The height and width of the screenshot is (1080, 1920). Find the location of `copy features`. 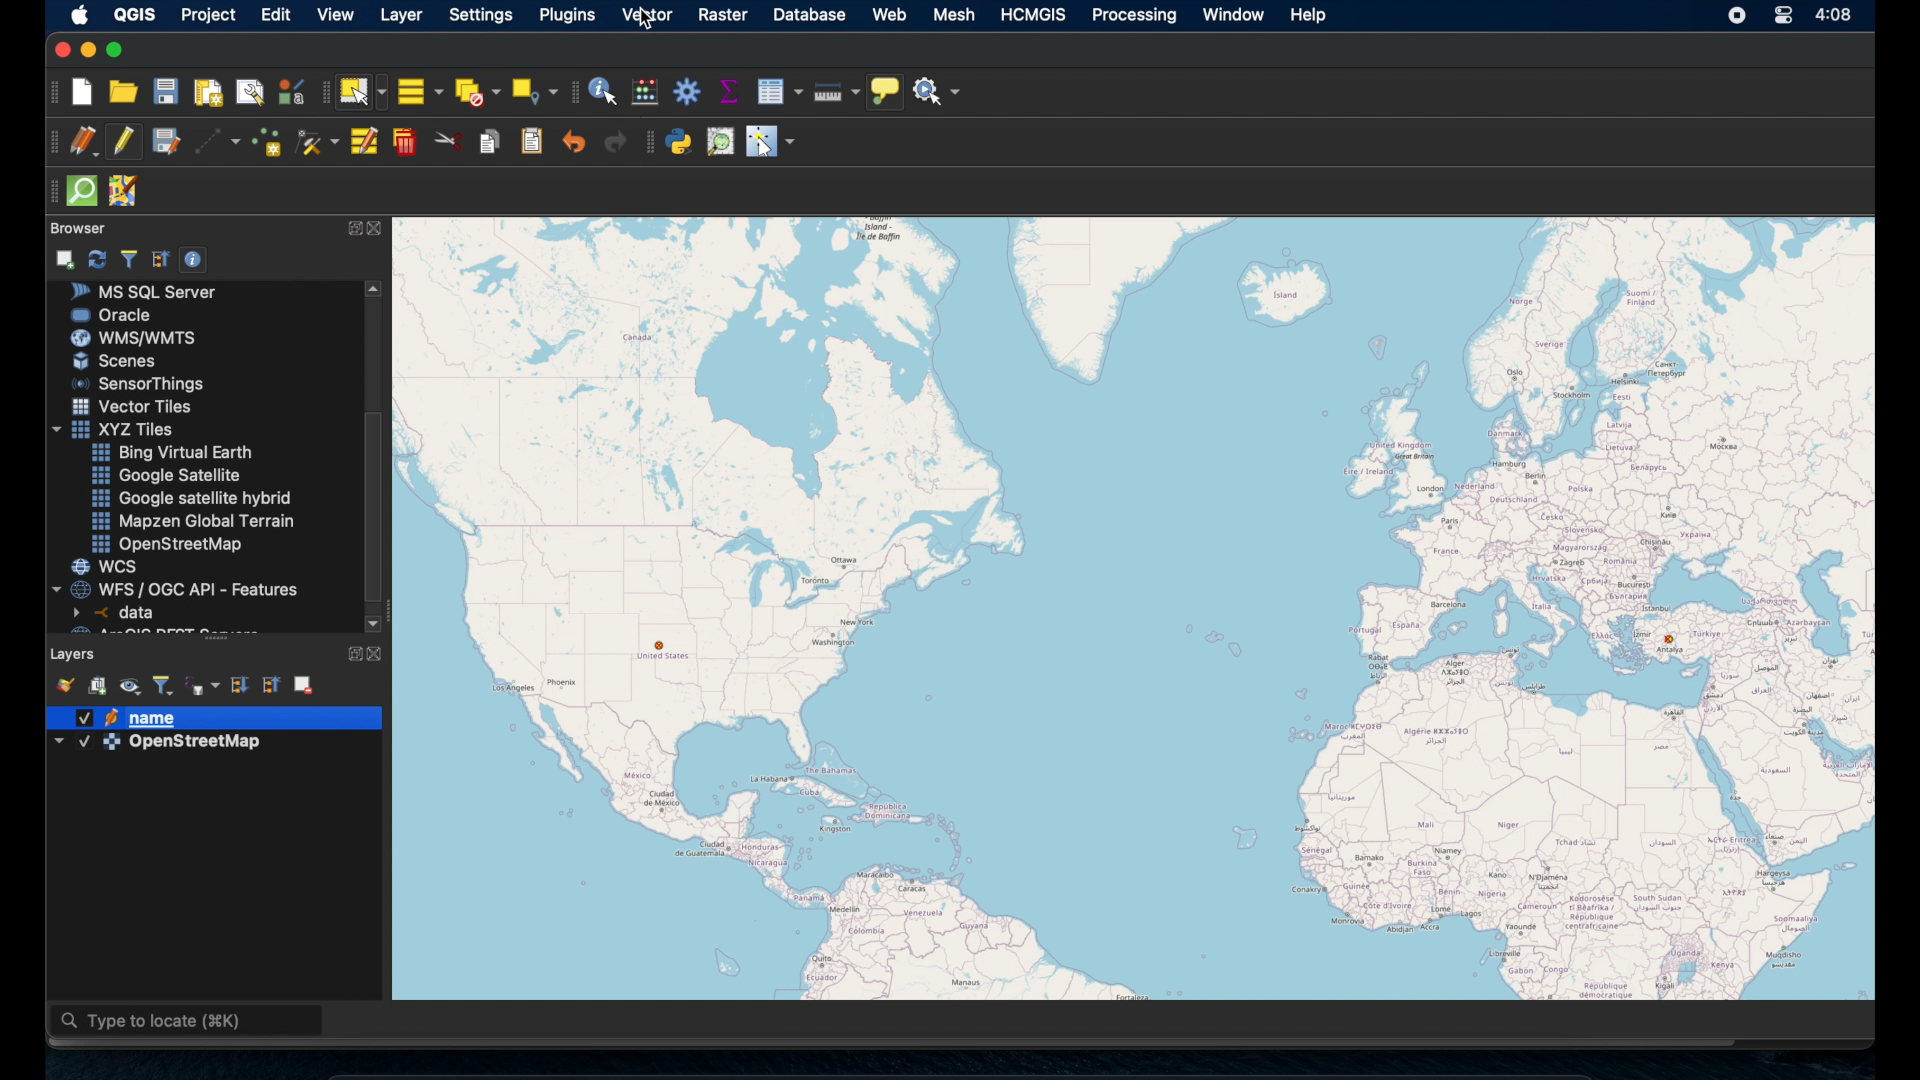

copy features is located at coordinates (489, 140).